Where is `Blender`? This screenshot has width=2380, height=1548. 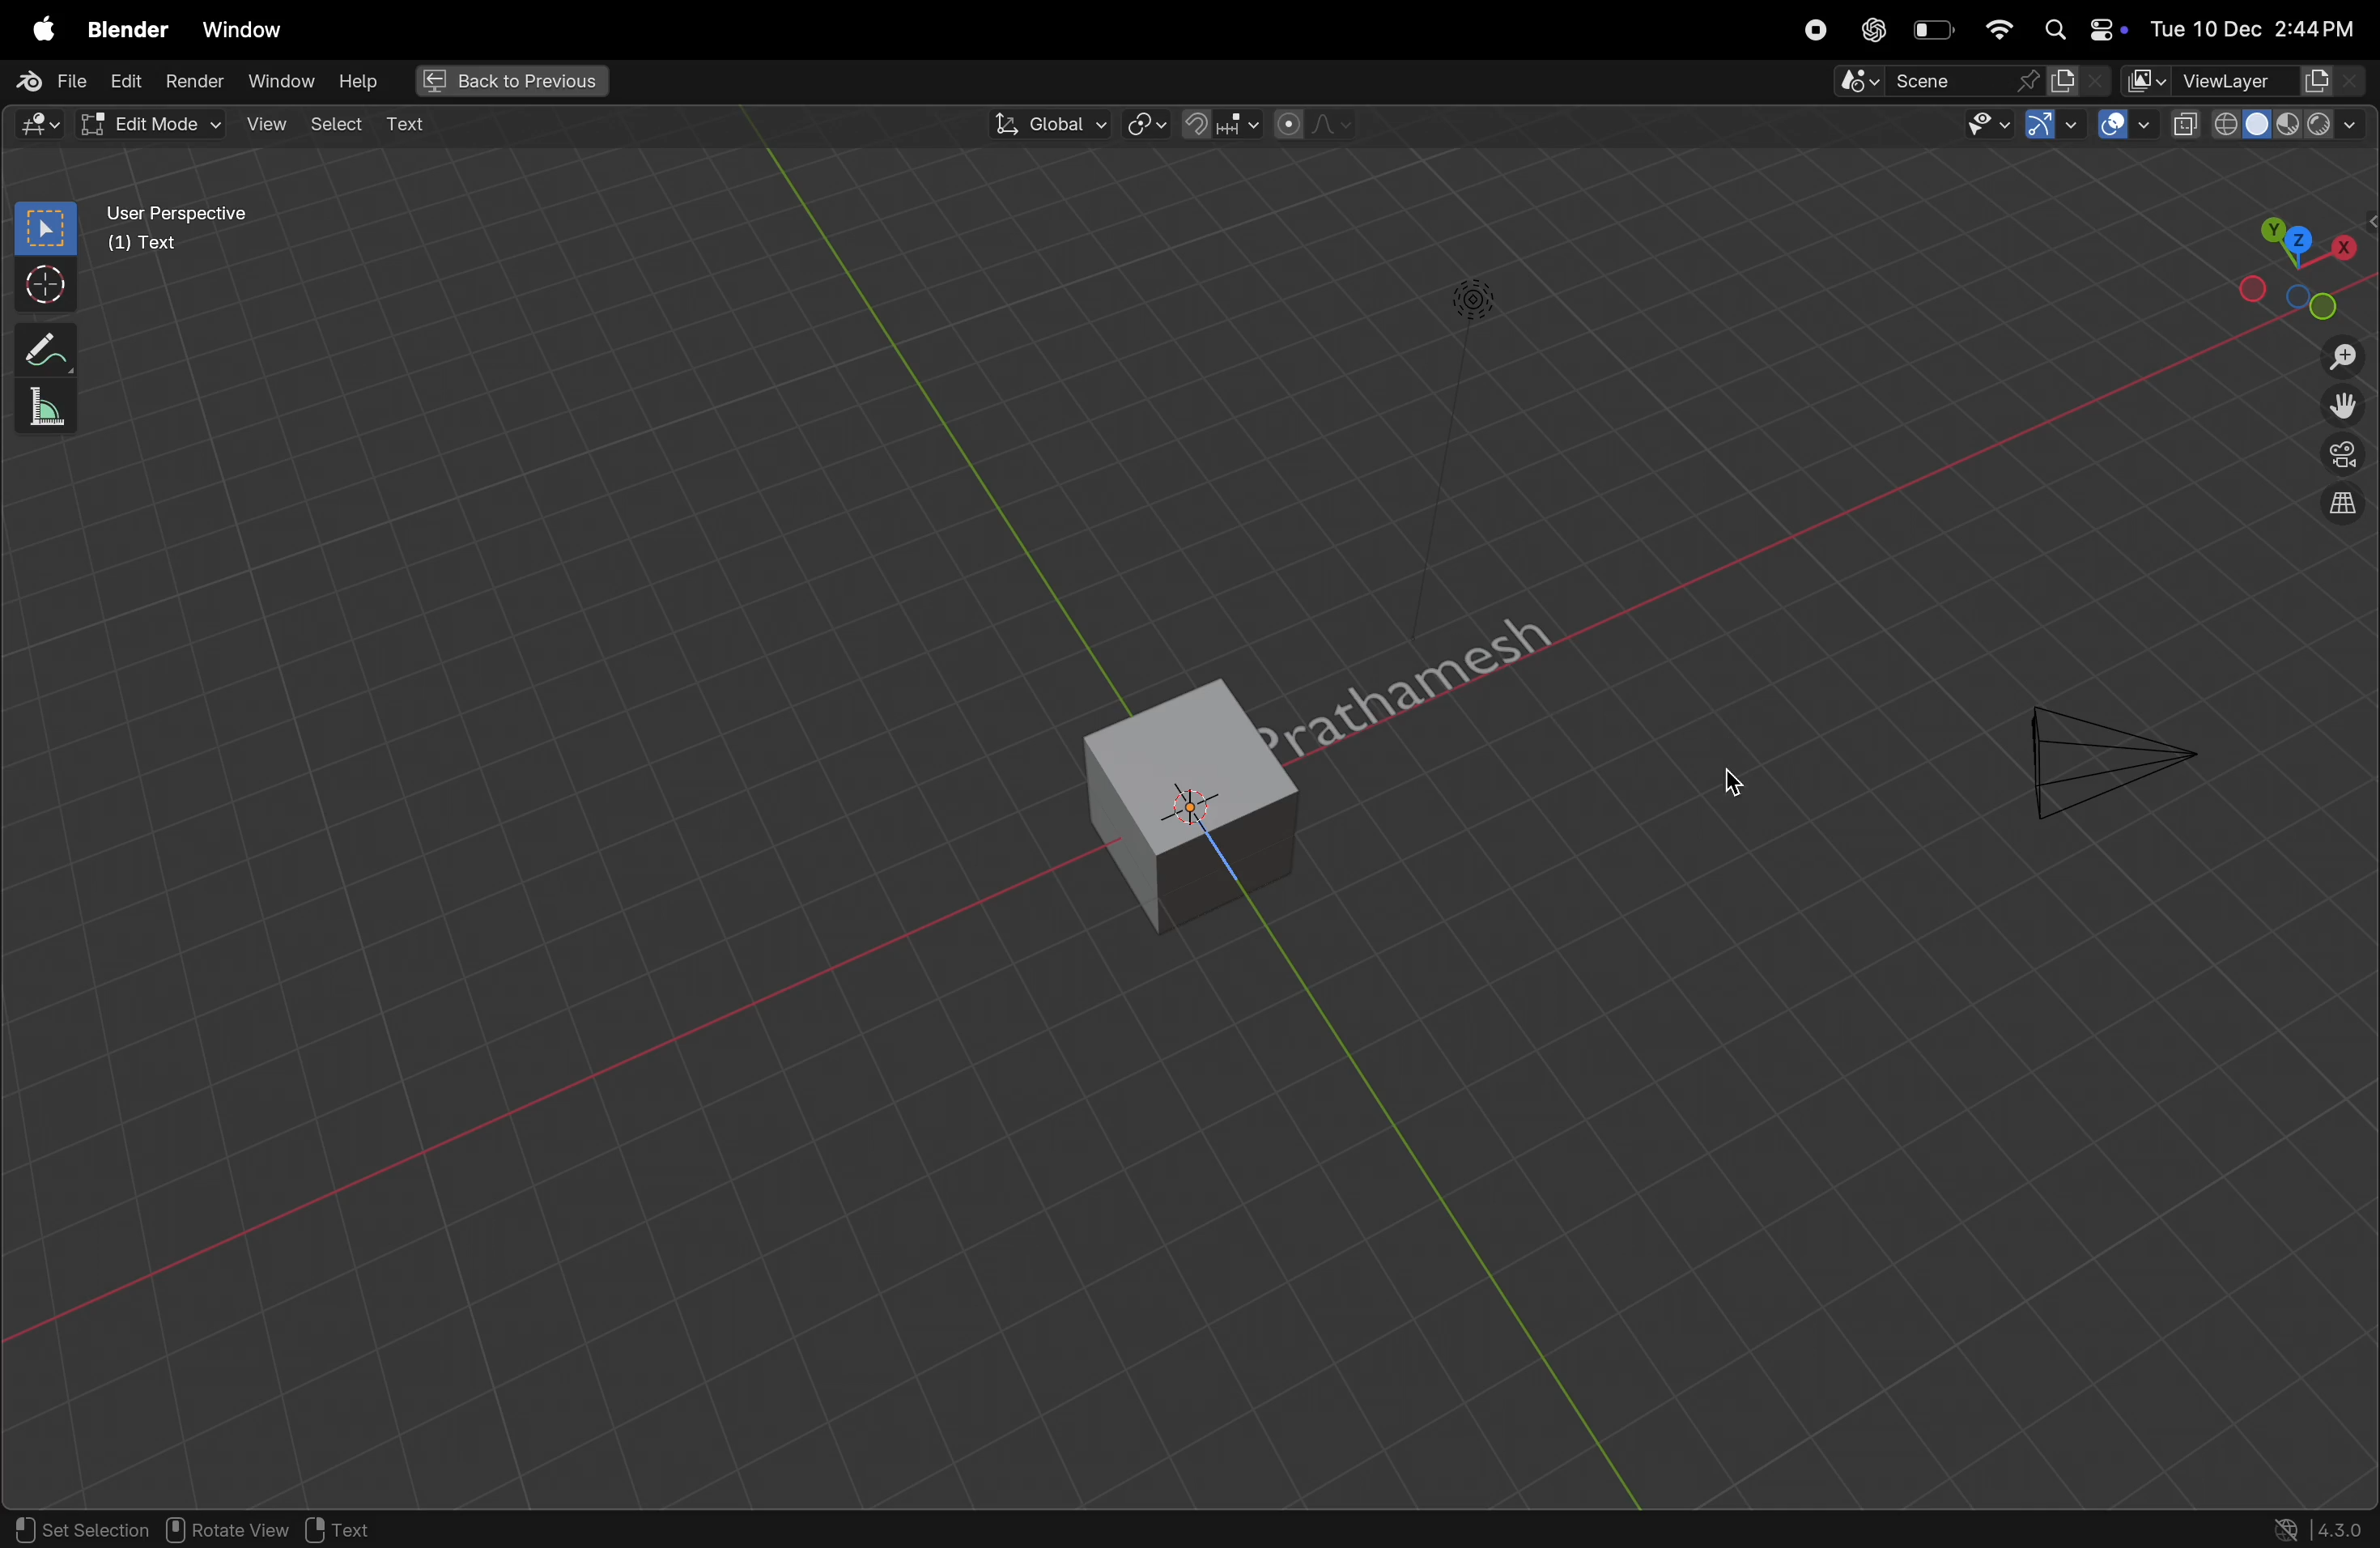
Blender is located at coordinates (125, 31).